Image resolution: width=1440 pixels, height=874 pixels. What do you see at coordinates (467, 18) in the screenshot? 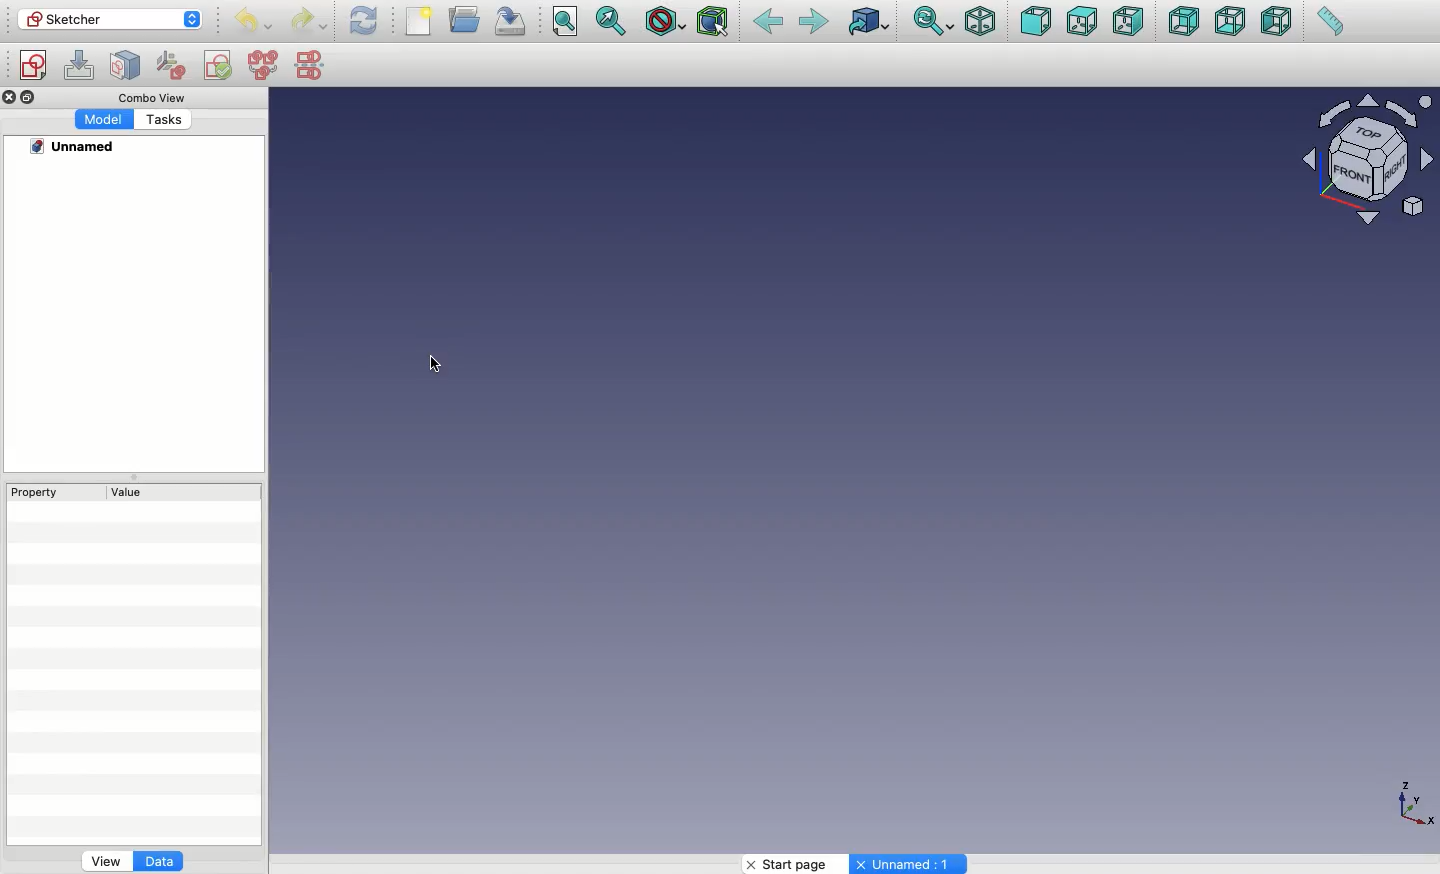
I see `Open` at bounding box center [467, 18].